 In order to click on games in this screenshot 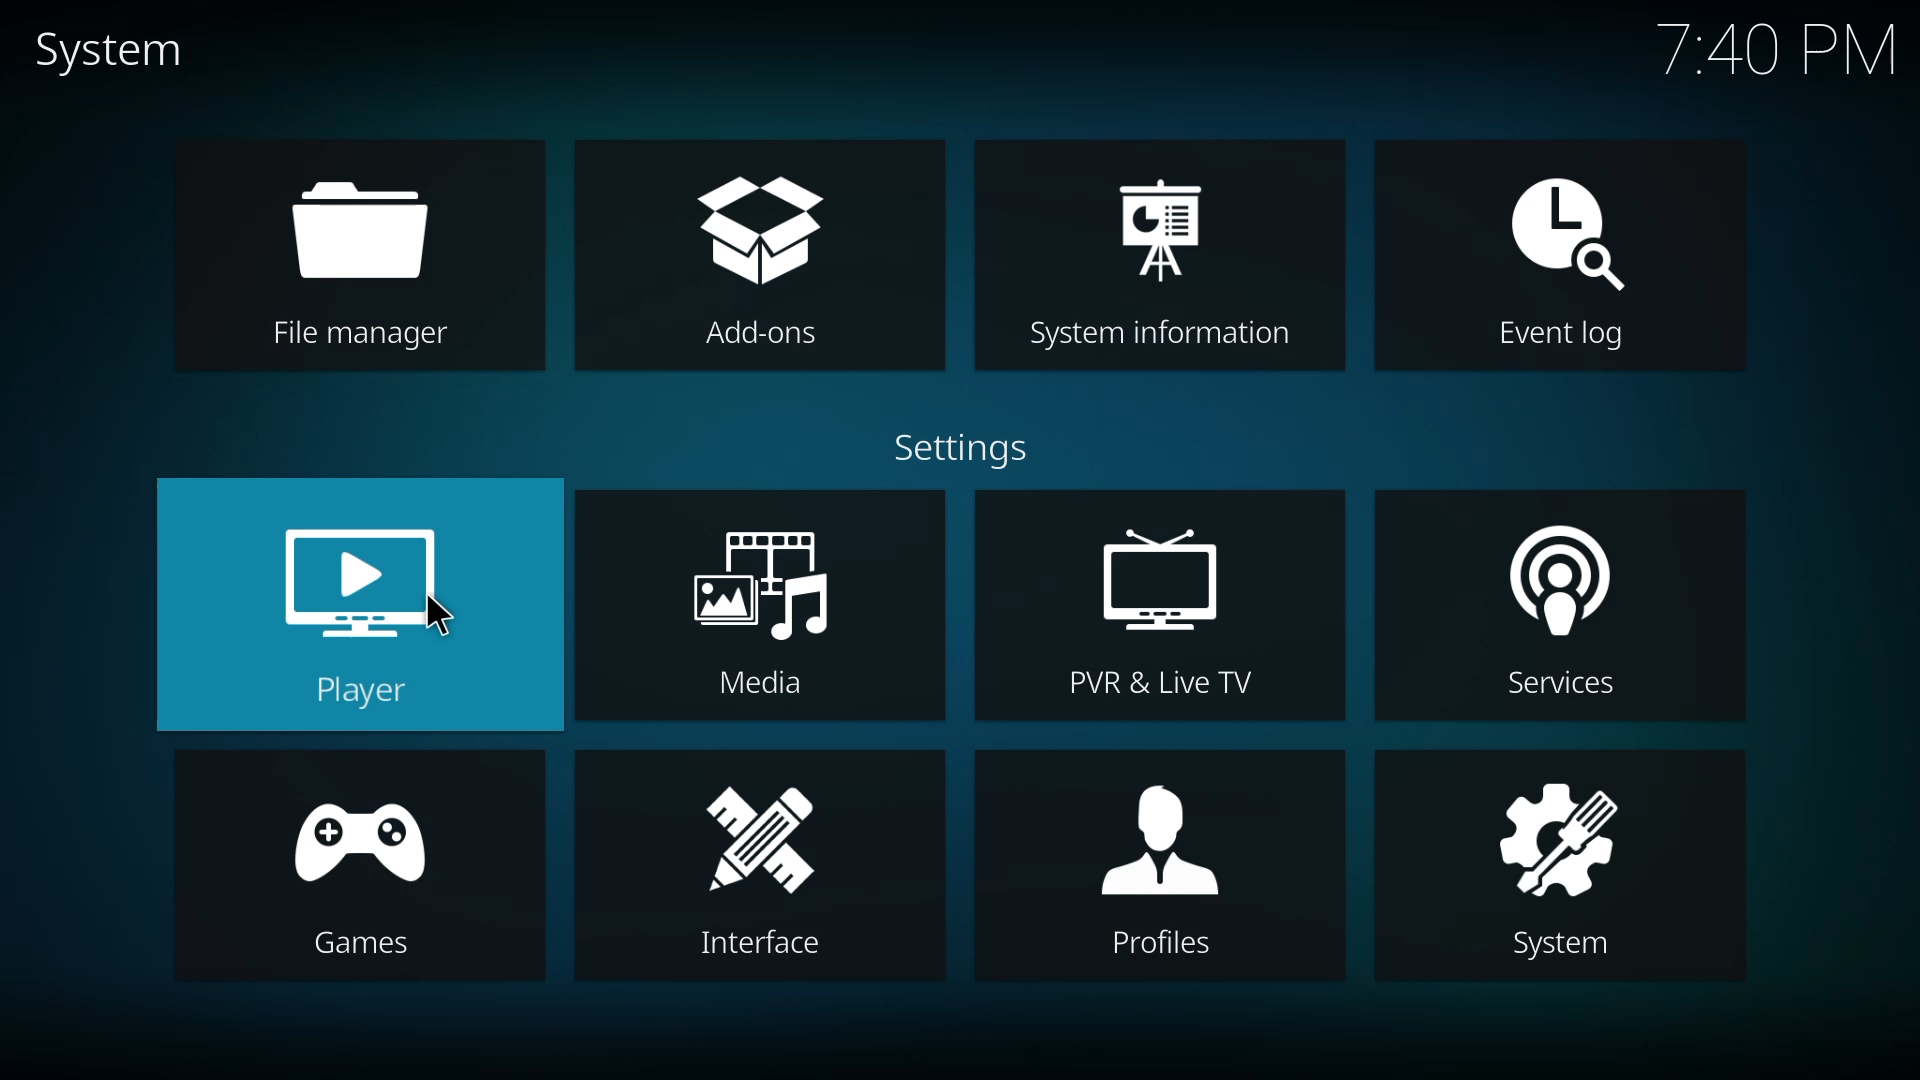, I will do `click(364, 862)`.